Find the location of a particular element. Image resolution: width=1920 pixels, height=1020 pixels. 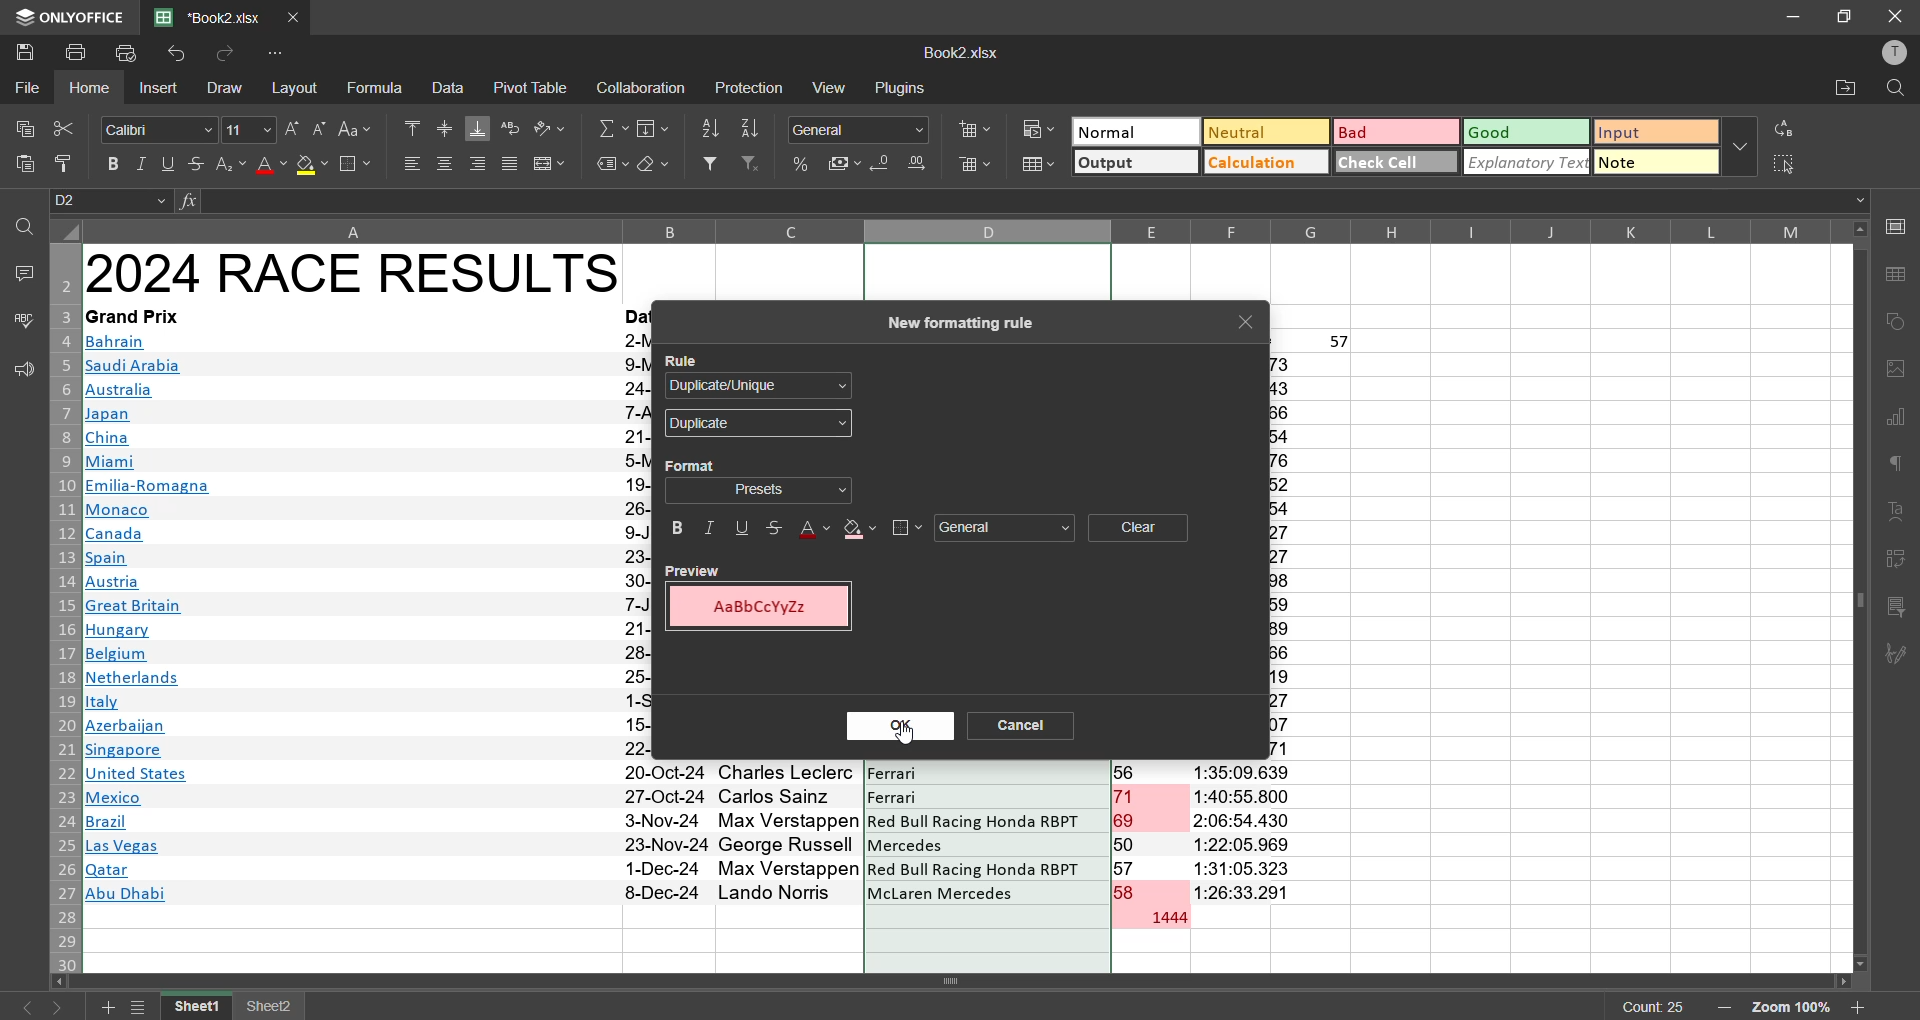

preview is located at coordinates (764, 609).